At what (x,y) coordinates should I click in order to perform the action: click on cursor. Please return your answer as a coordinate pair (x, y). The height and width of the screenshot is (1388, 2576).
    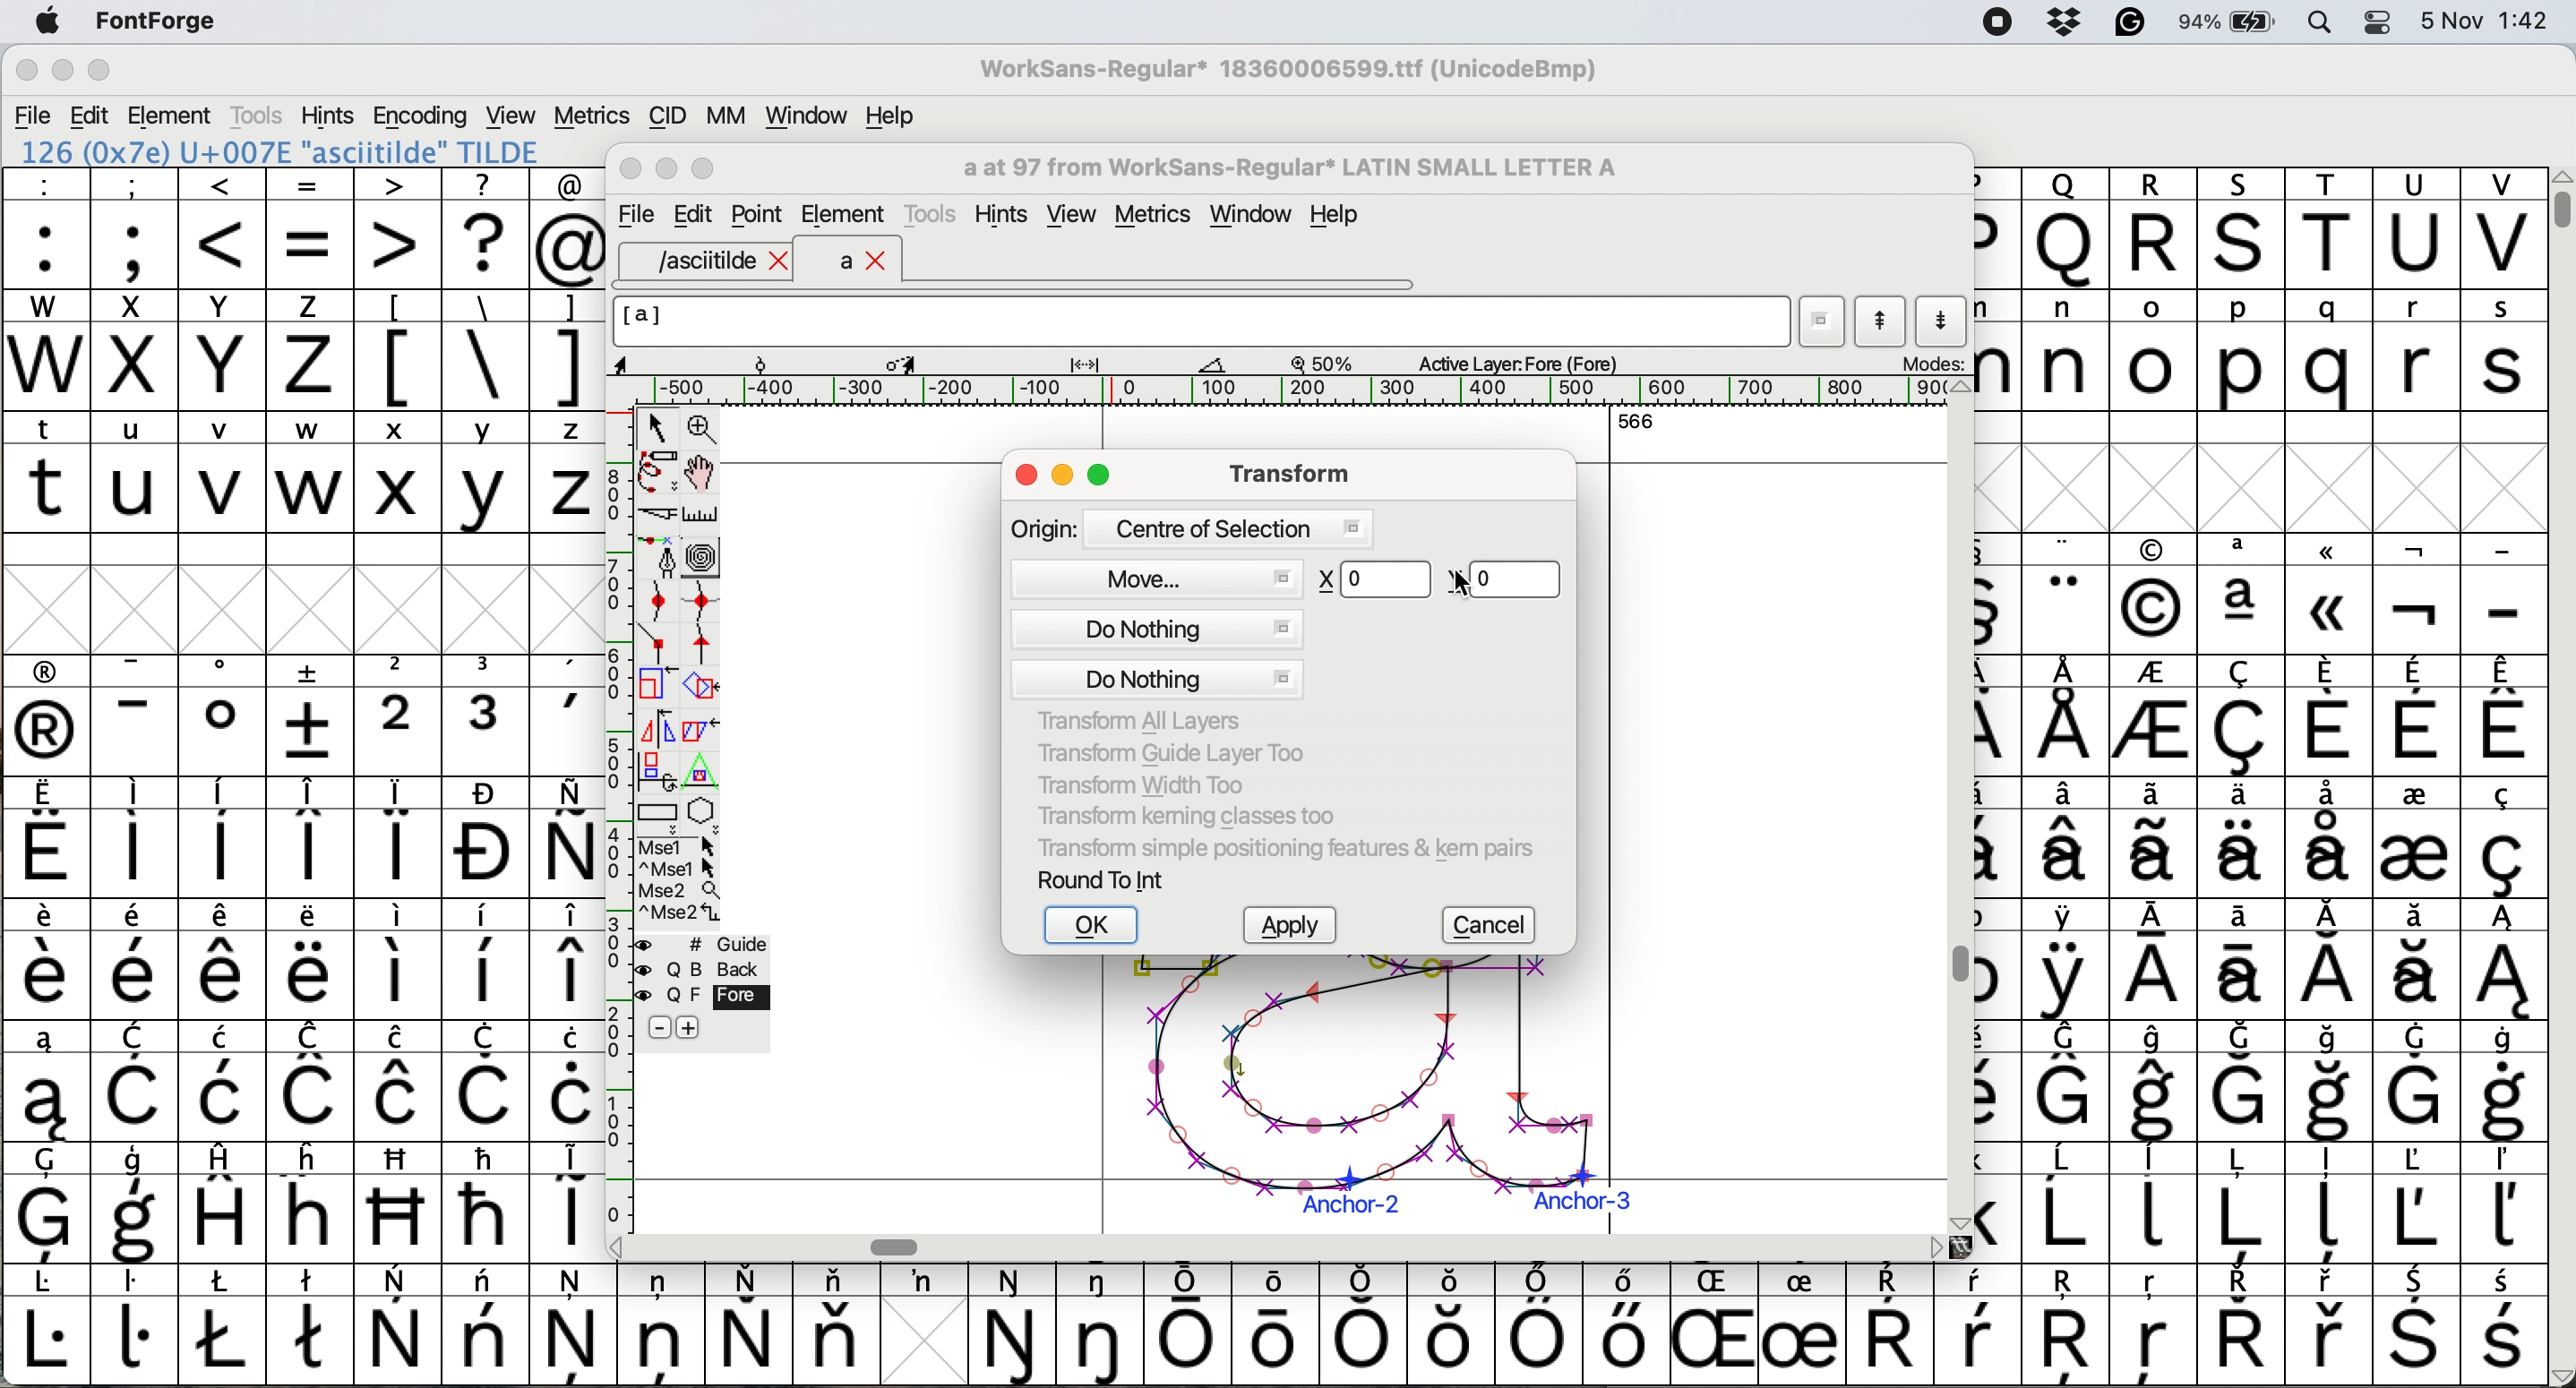
    Looking at the image, I should click on (891, 228).